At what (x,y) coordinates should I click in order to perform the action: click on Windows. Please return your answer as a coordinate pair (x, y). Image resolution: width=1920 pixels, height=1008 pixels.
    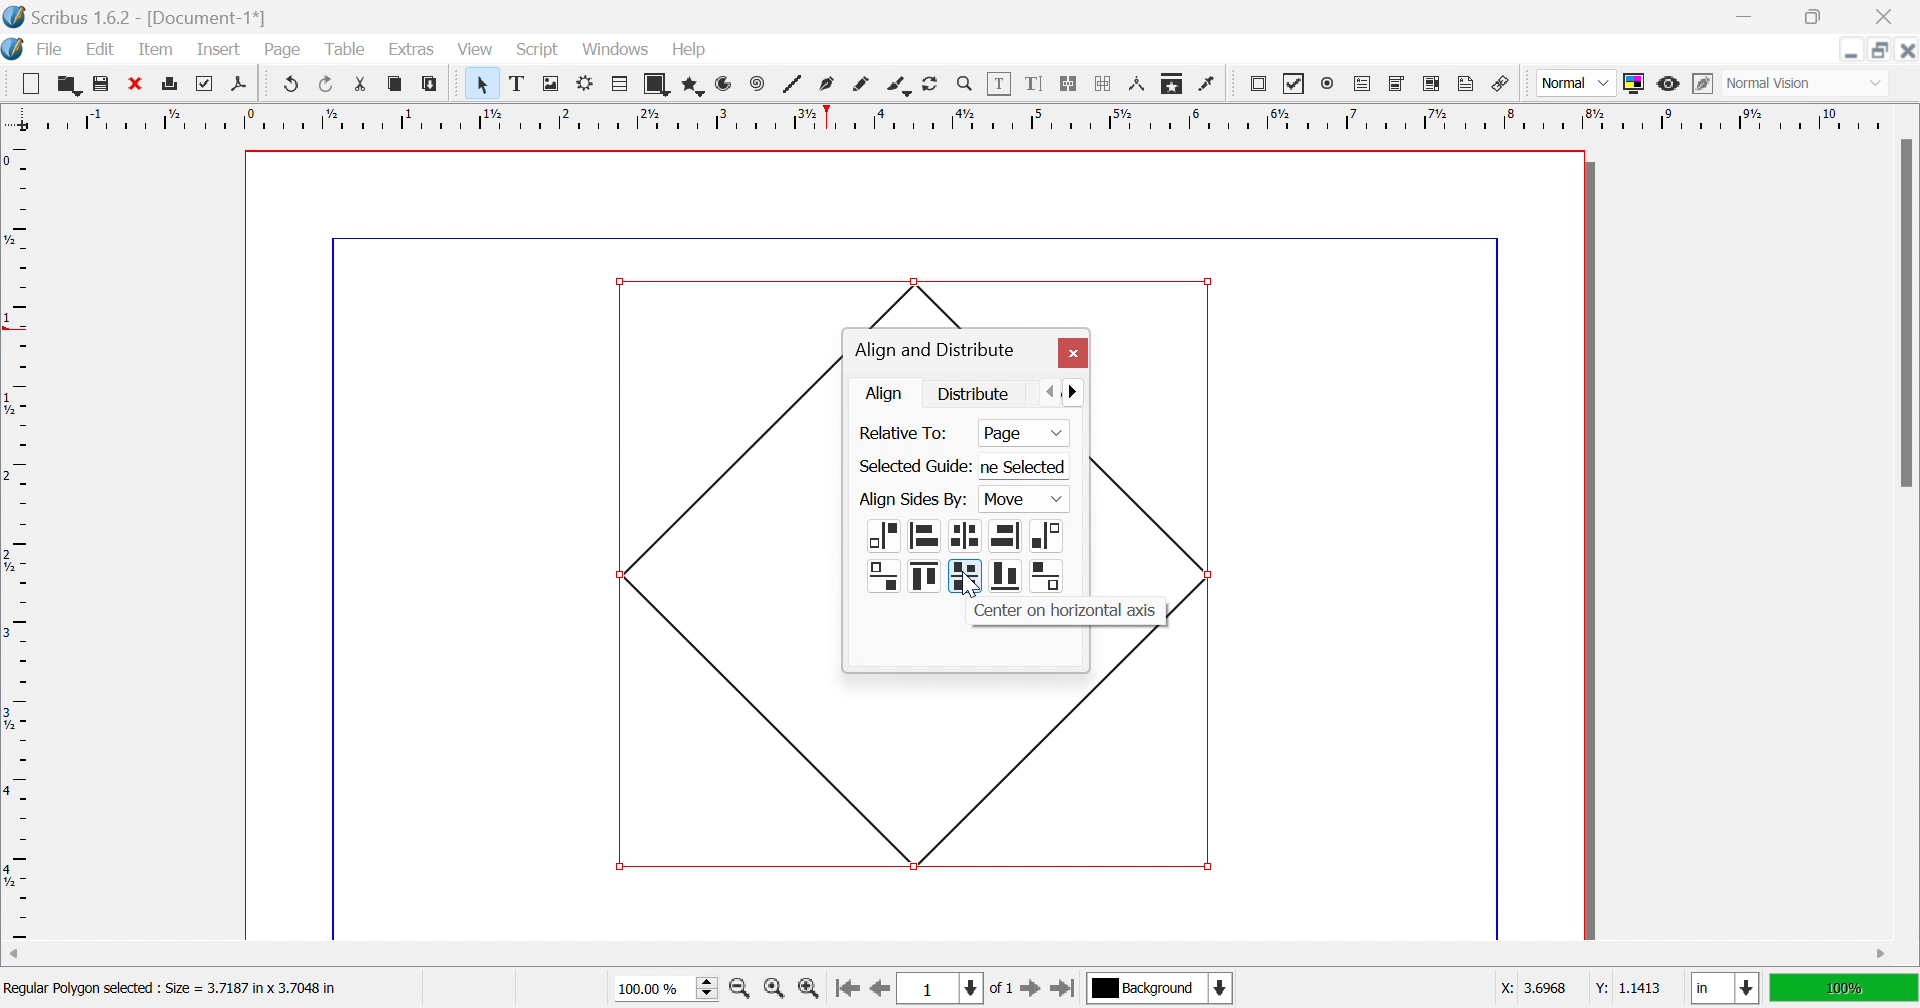
    Looking at the image, I should click on (618, 50).